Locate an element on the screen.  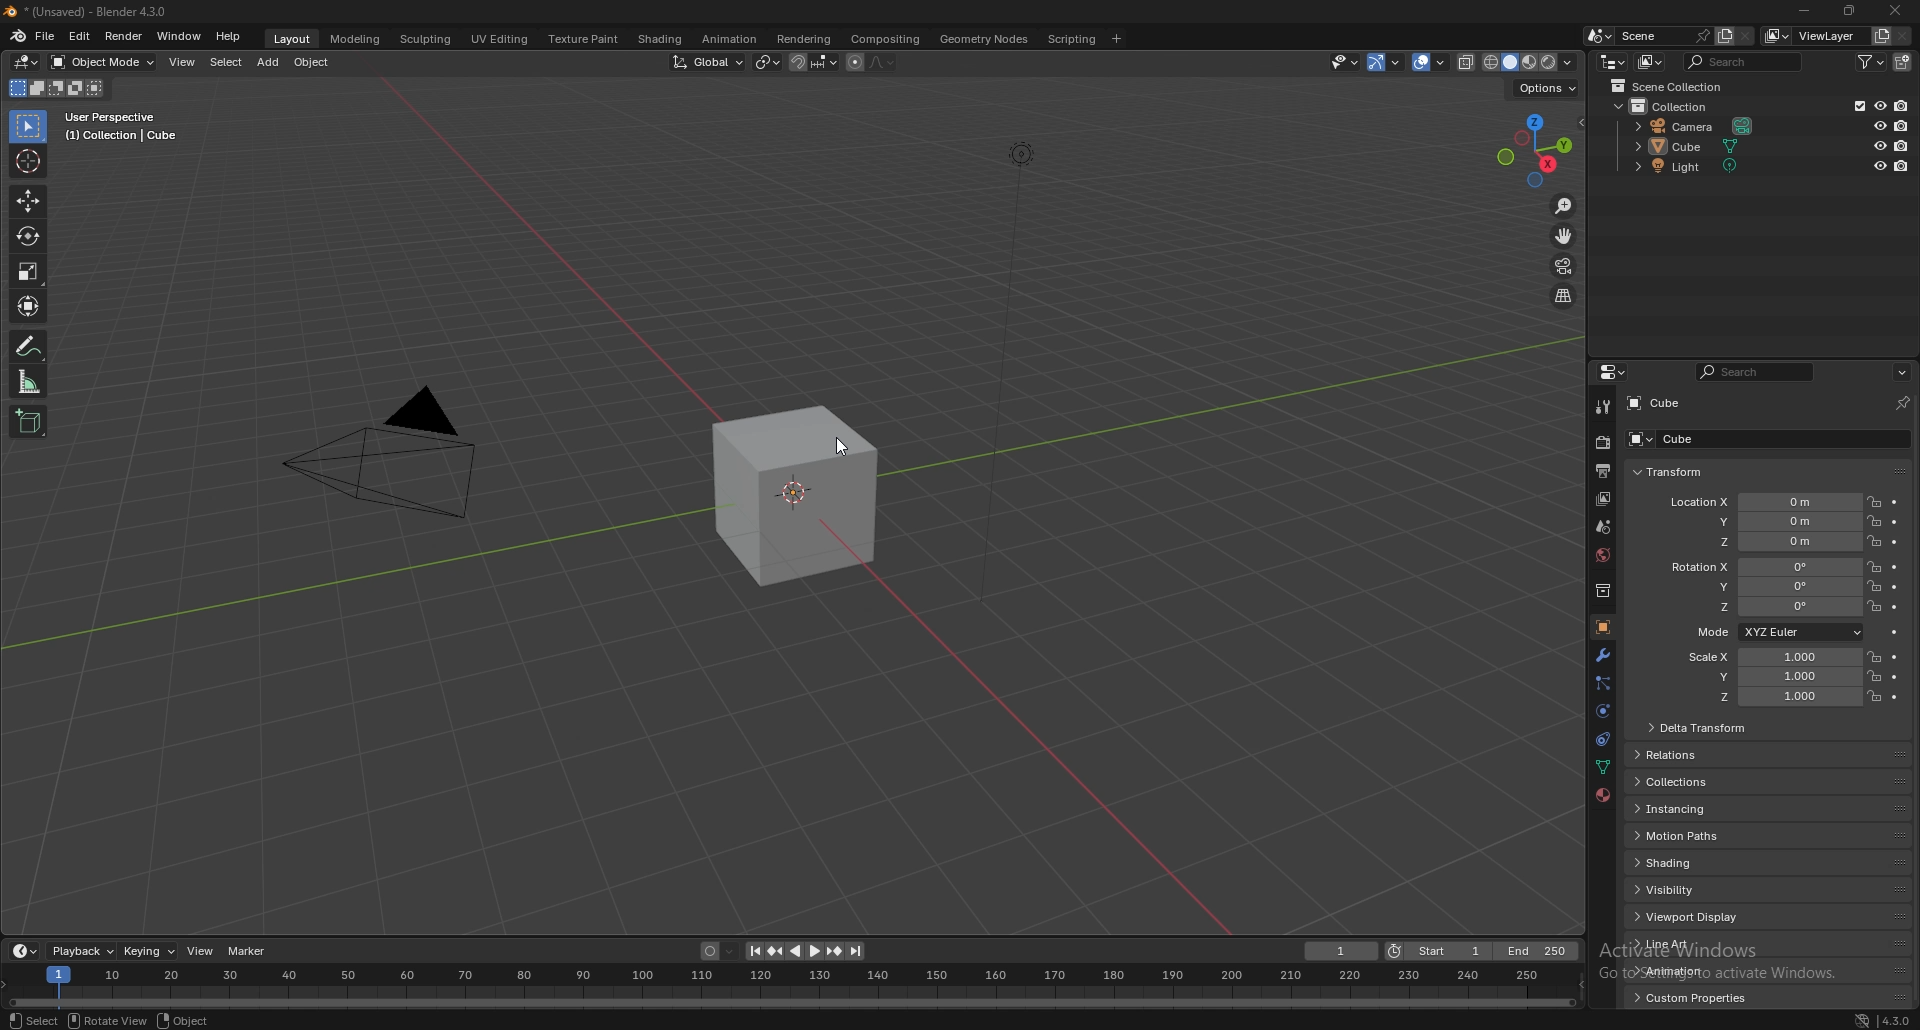
collection is located at coordinates (1603, 589).